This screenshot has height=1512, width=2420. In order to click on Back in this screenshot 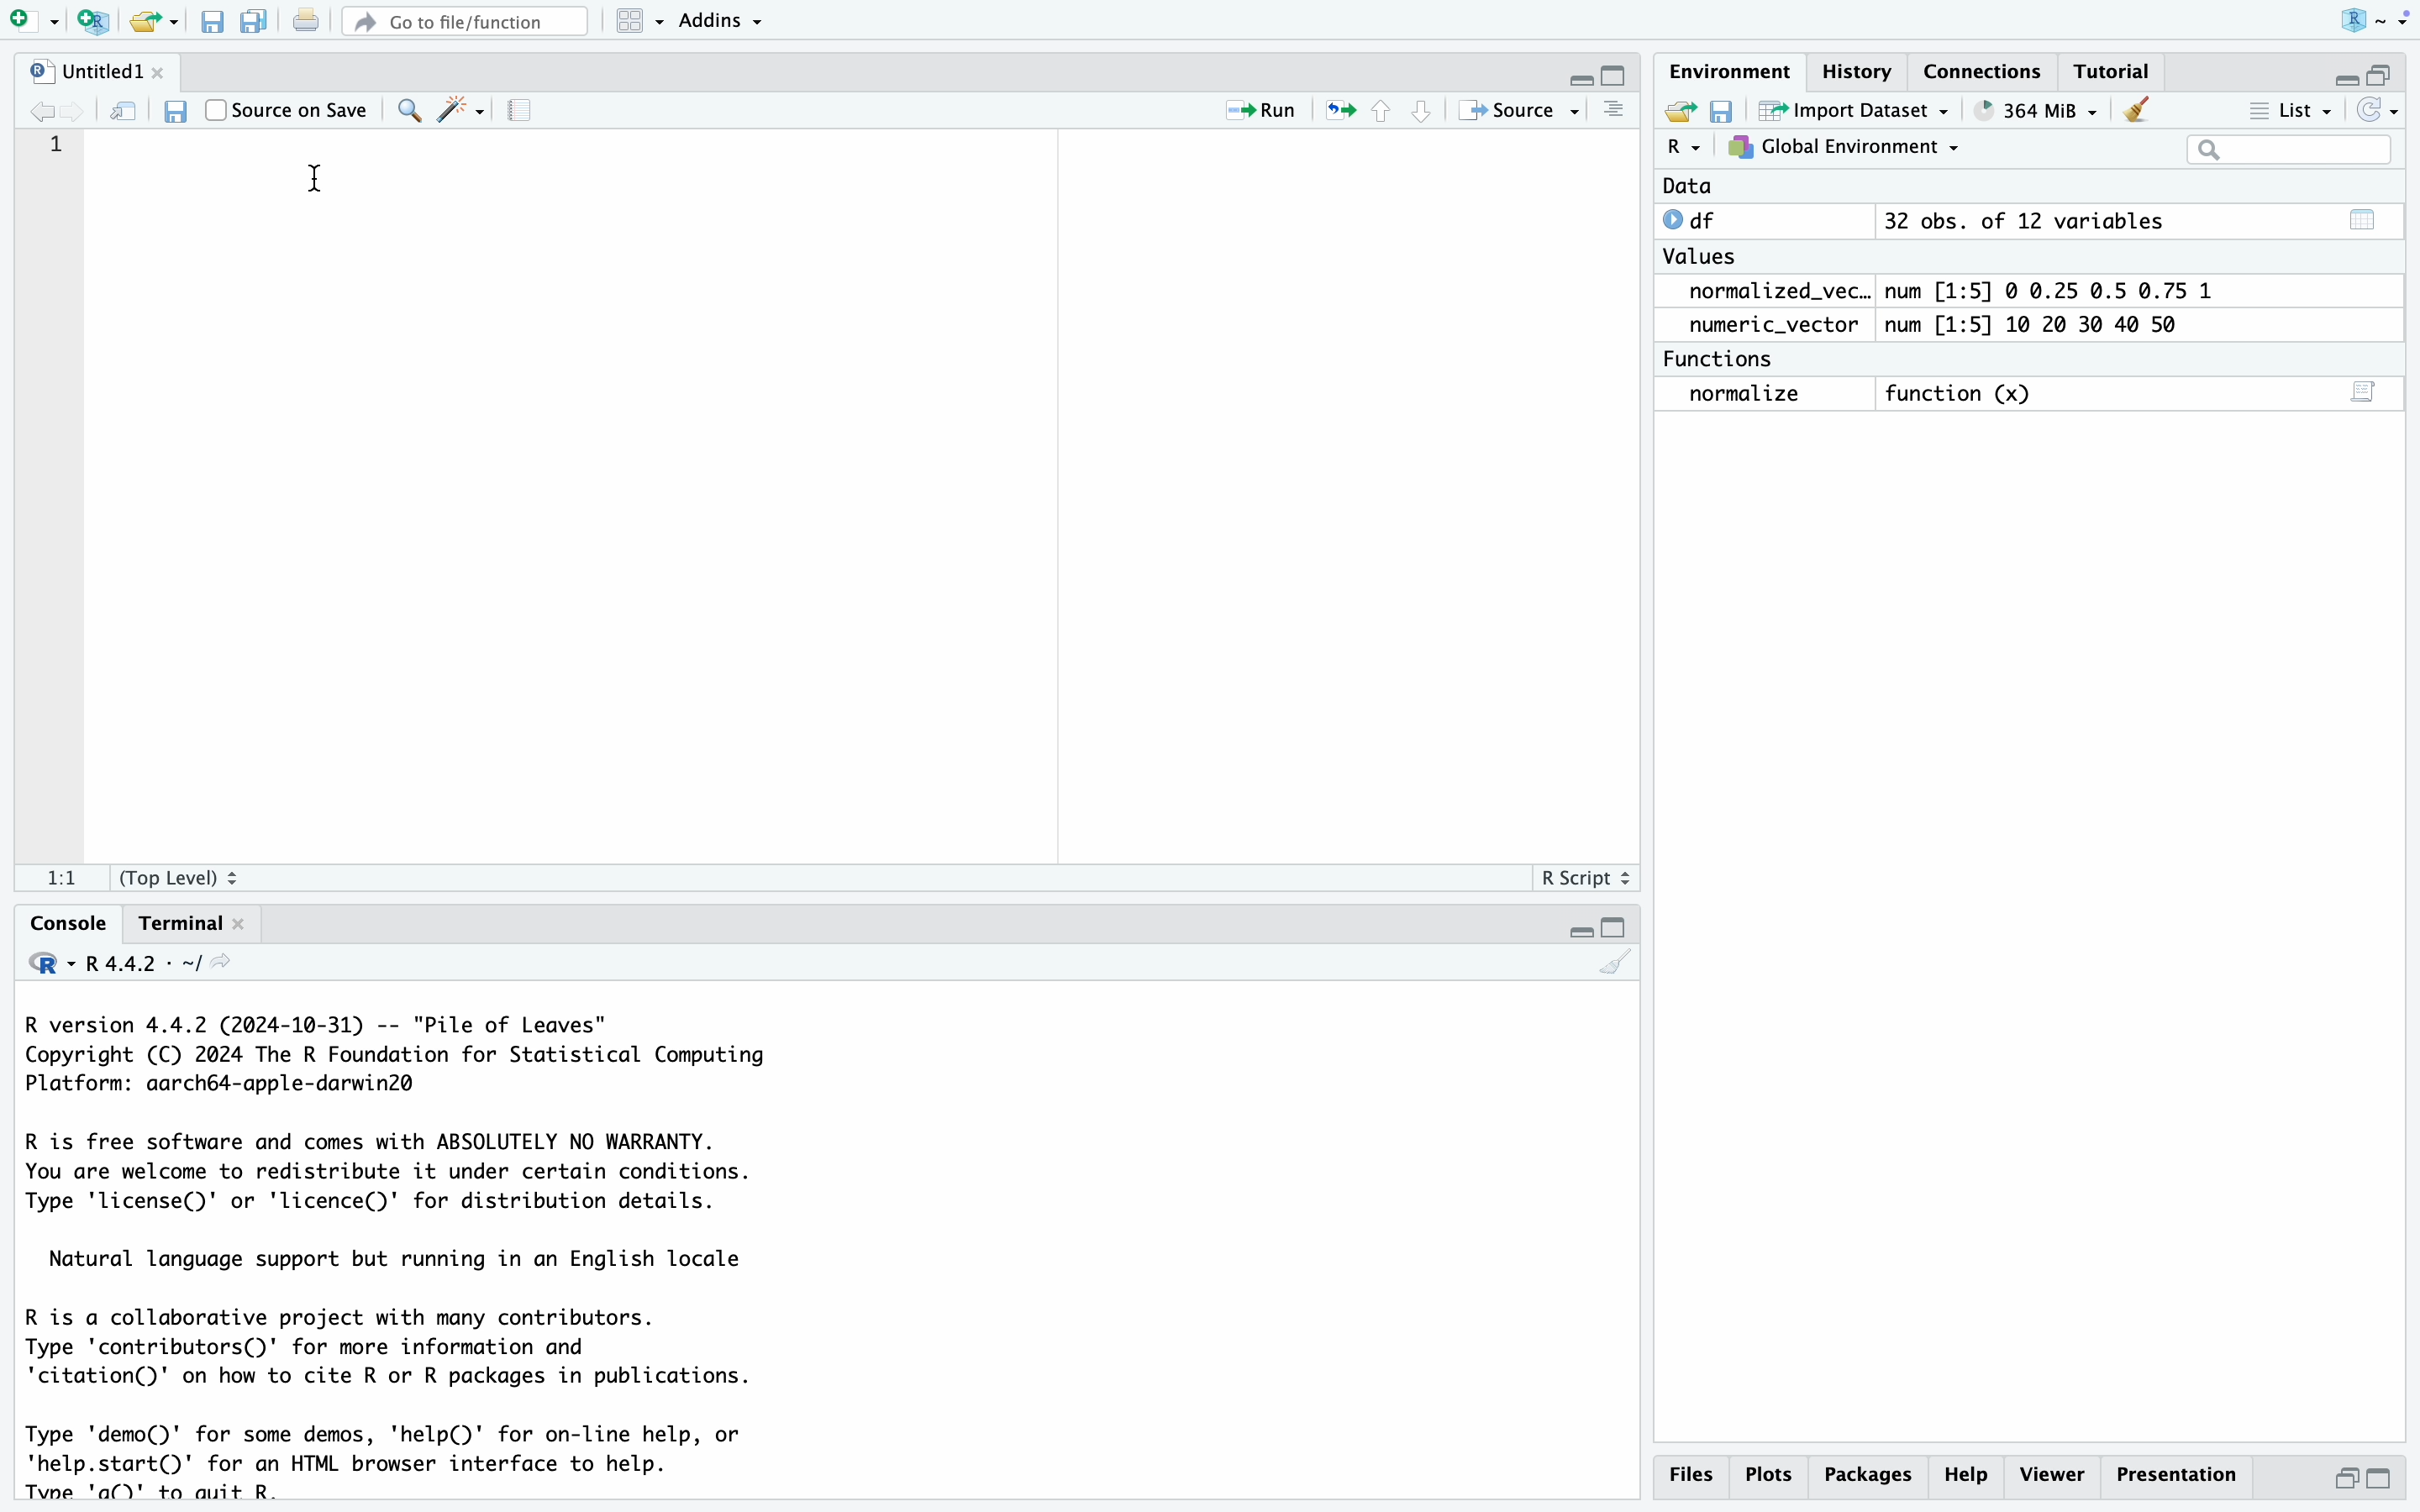, I will do `click(42, 110)`.